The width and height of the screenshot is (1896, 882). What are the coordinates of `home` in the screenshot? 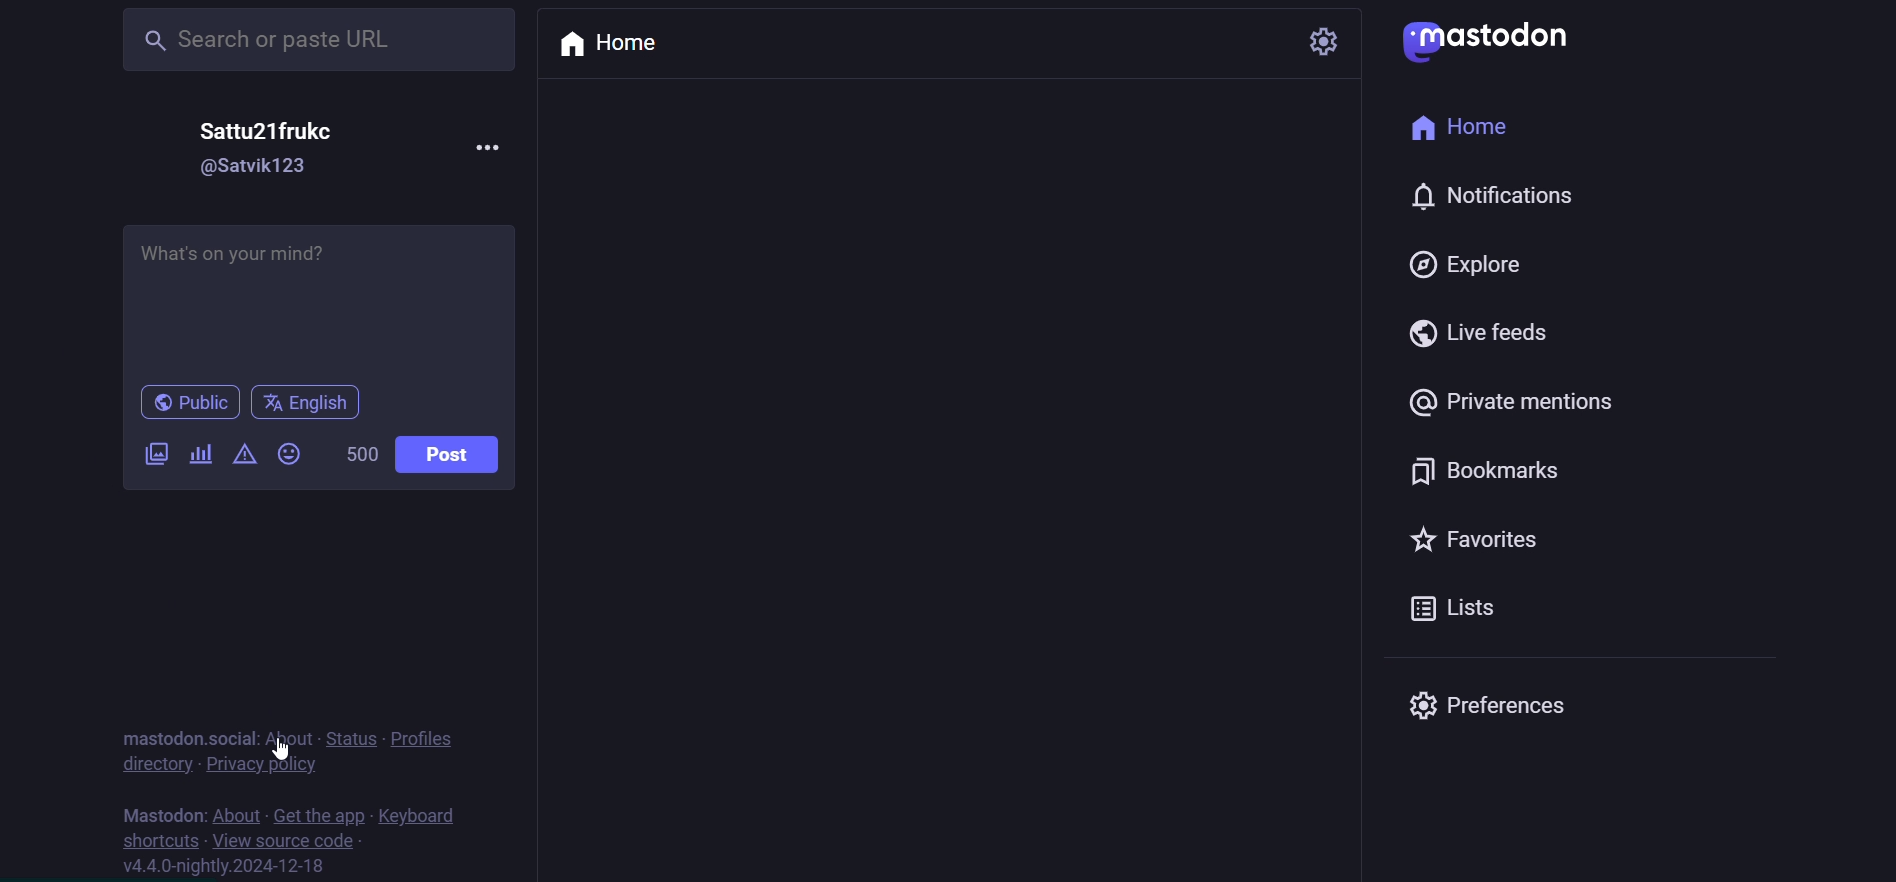 It's located at (616, 47).